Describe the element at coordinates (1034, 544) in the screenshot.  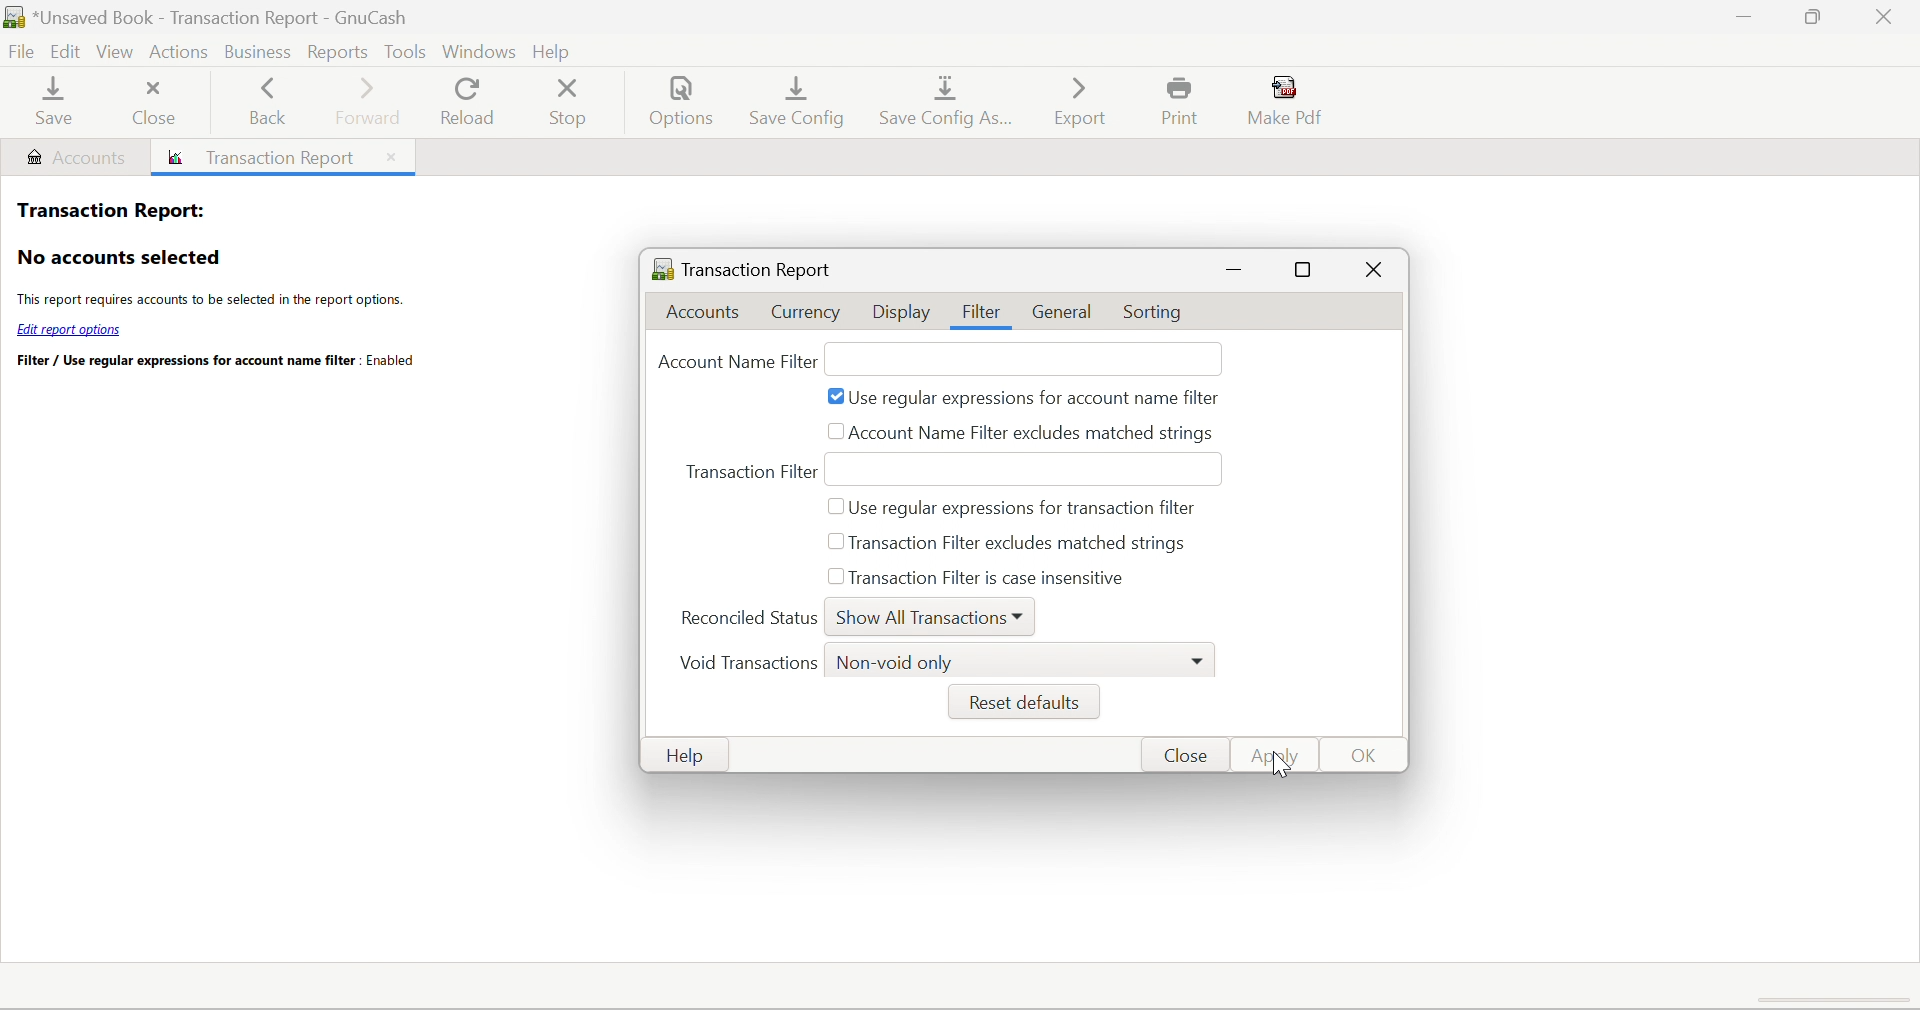
I see `Transaction Filter excludes matched strings` at that location.